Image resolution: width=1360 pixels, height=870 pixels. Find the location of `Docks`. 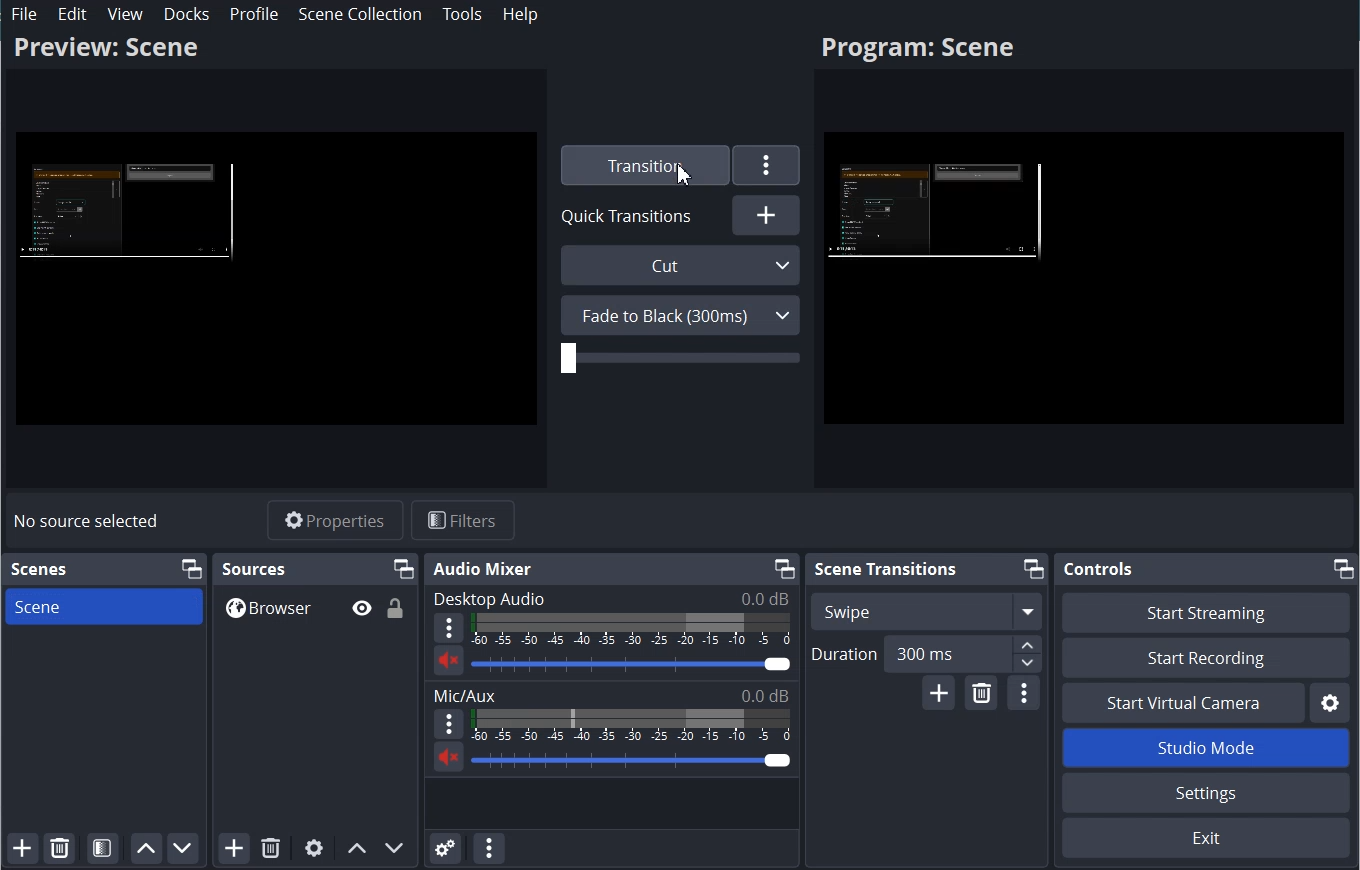

Docks is located at coordinates (187, 14).